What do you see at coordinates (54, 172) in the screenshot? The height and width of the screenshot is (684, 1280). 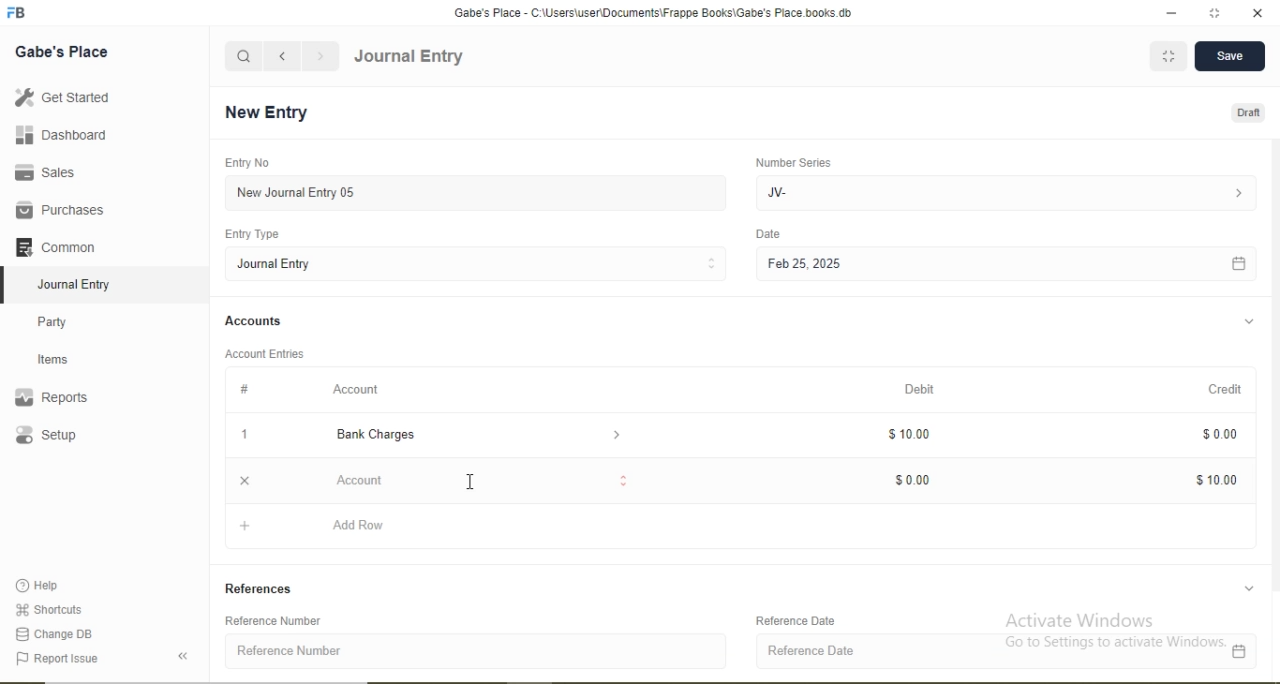 I see `Sales` at bounding box center [54, 172].